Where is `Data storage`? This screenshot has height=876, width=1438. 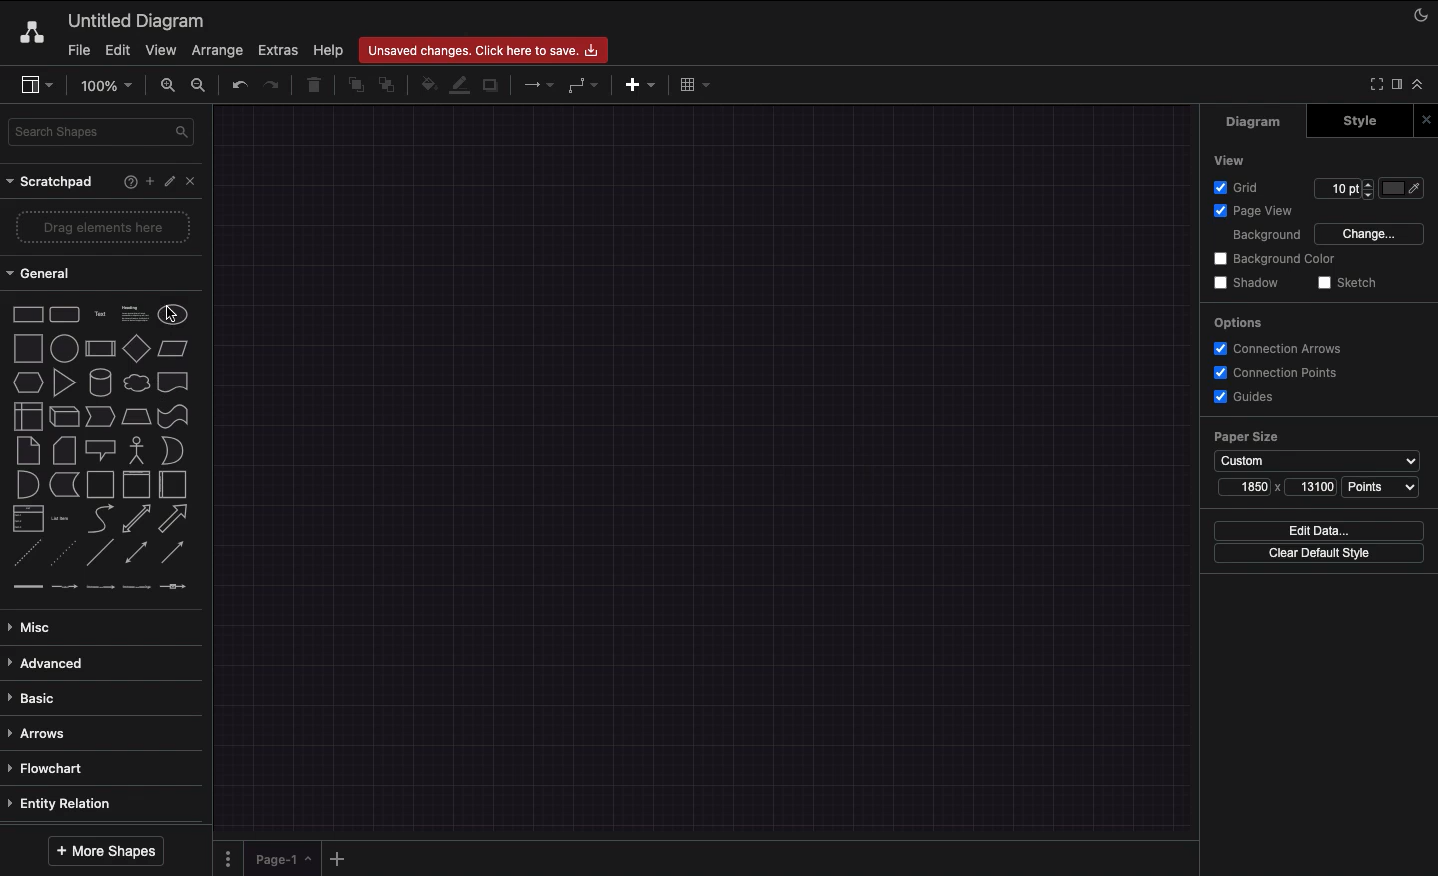 Data storage is located at coordinates (64, 486).